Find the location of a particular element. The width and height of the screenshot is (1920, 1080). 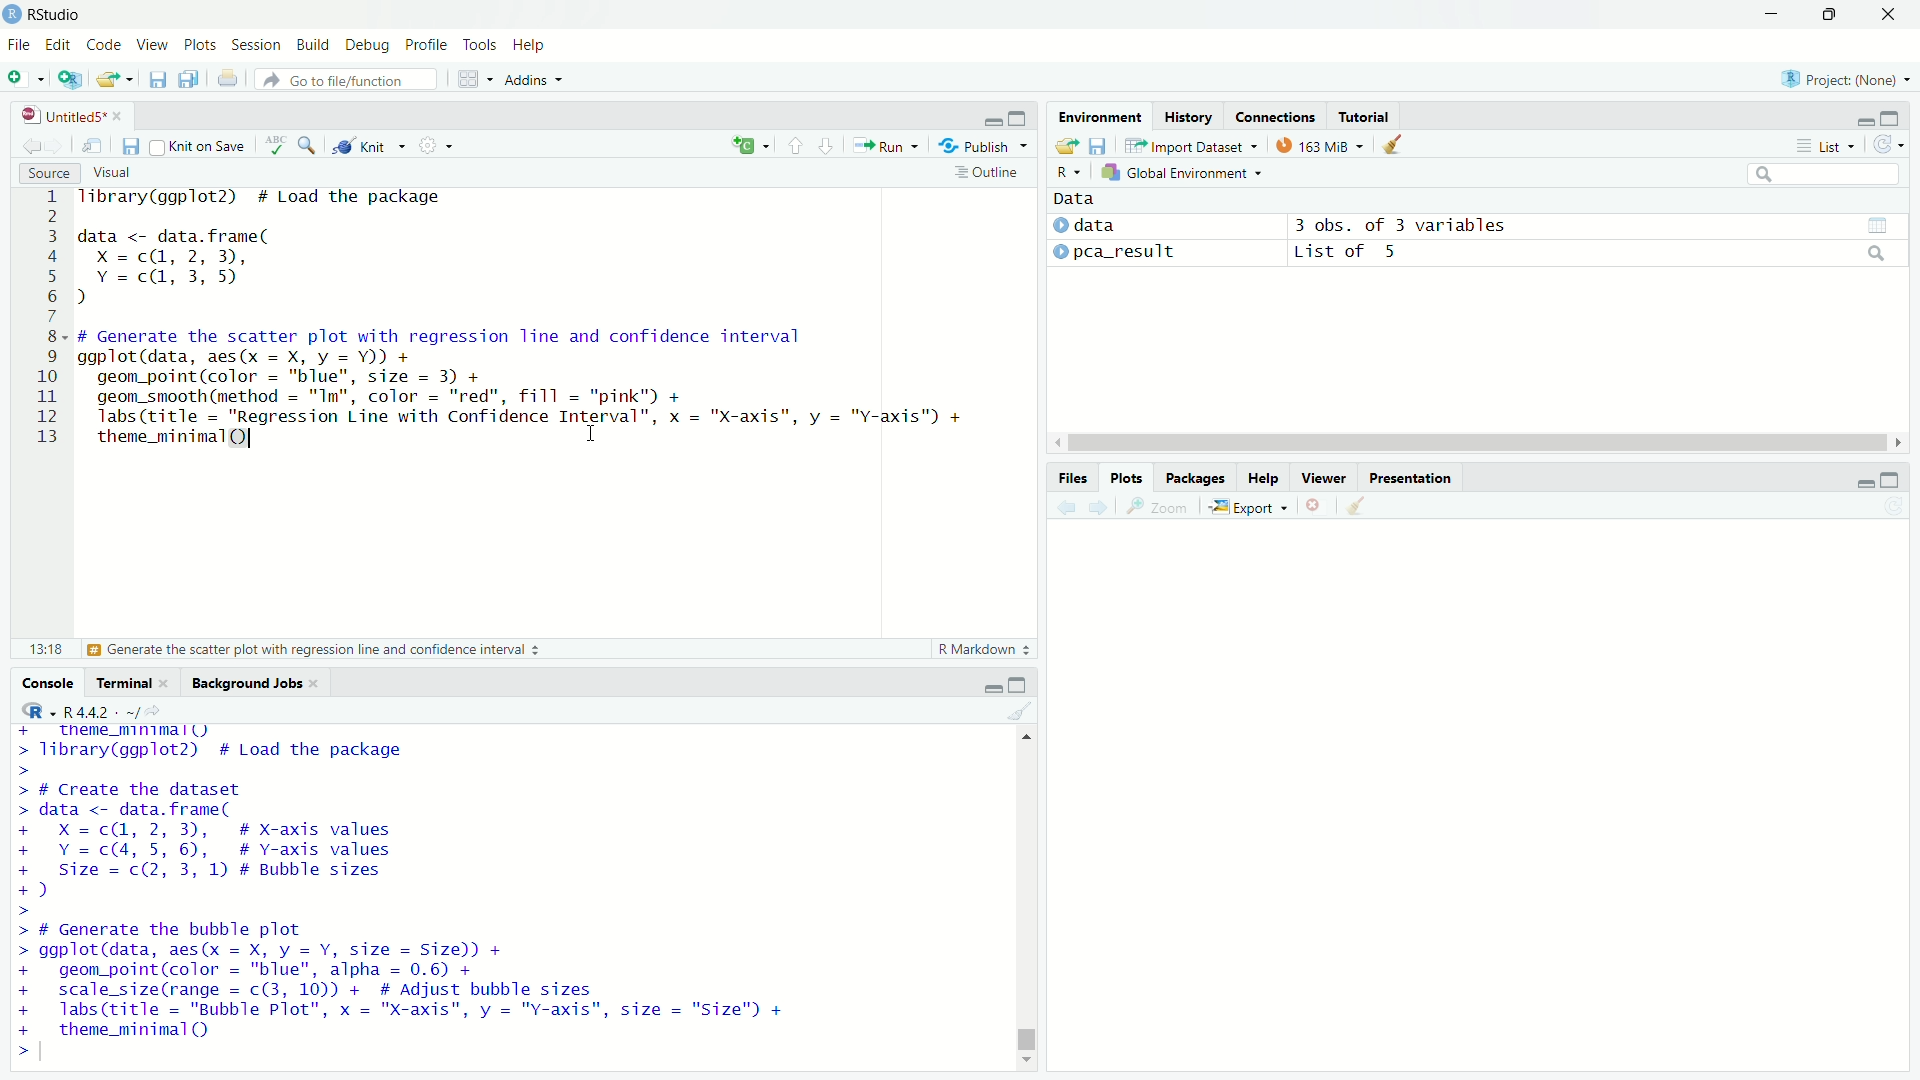

Check spelling in the document is located at coordinates (274, 145).